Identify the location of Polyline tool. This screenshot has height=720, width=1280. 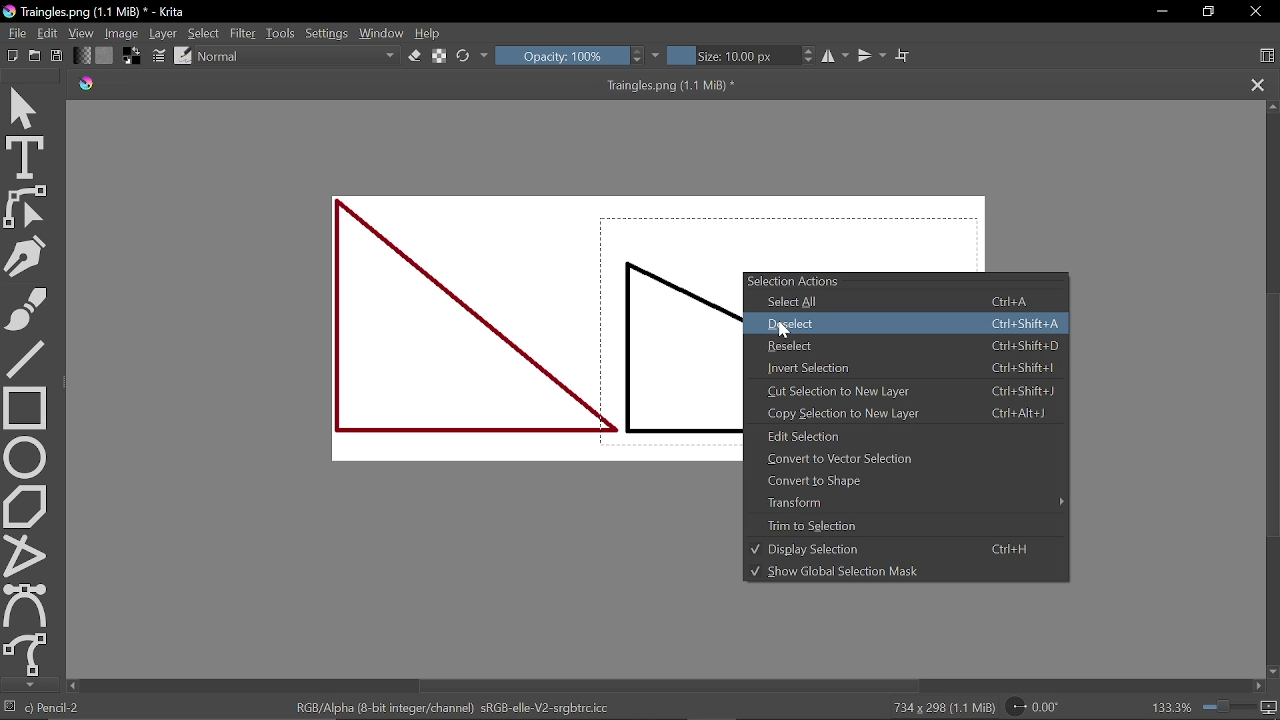
(26, 553).